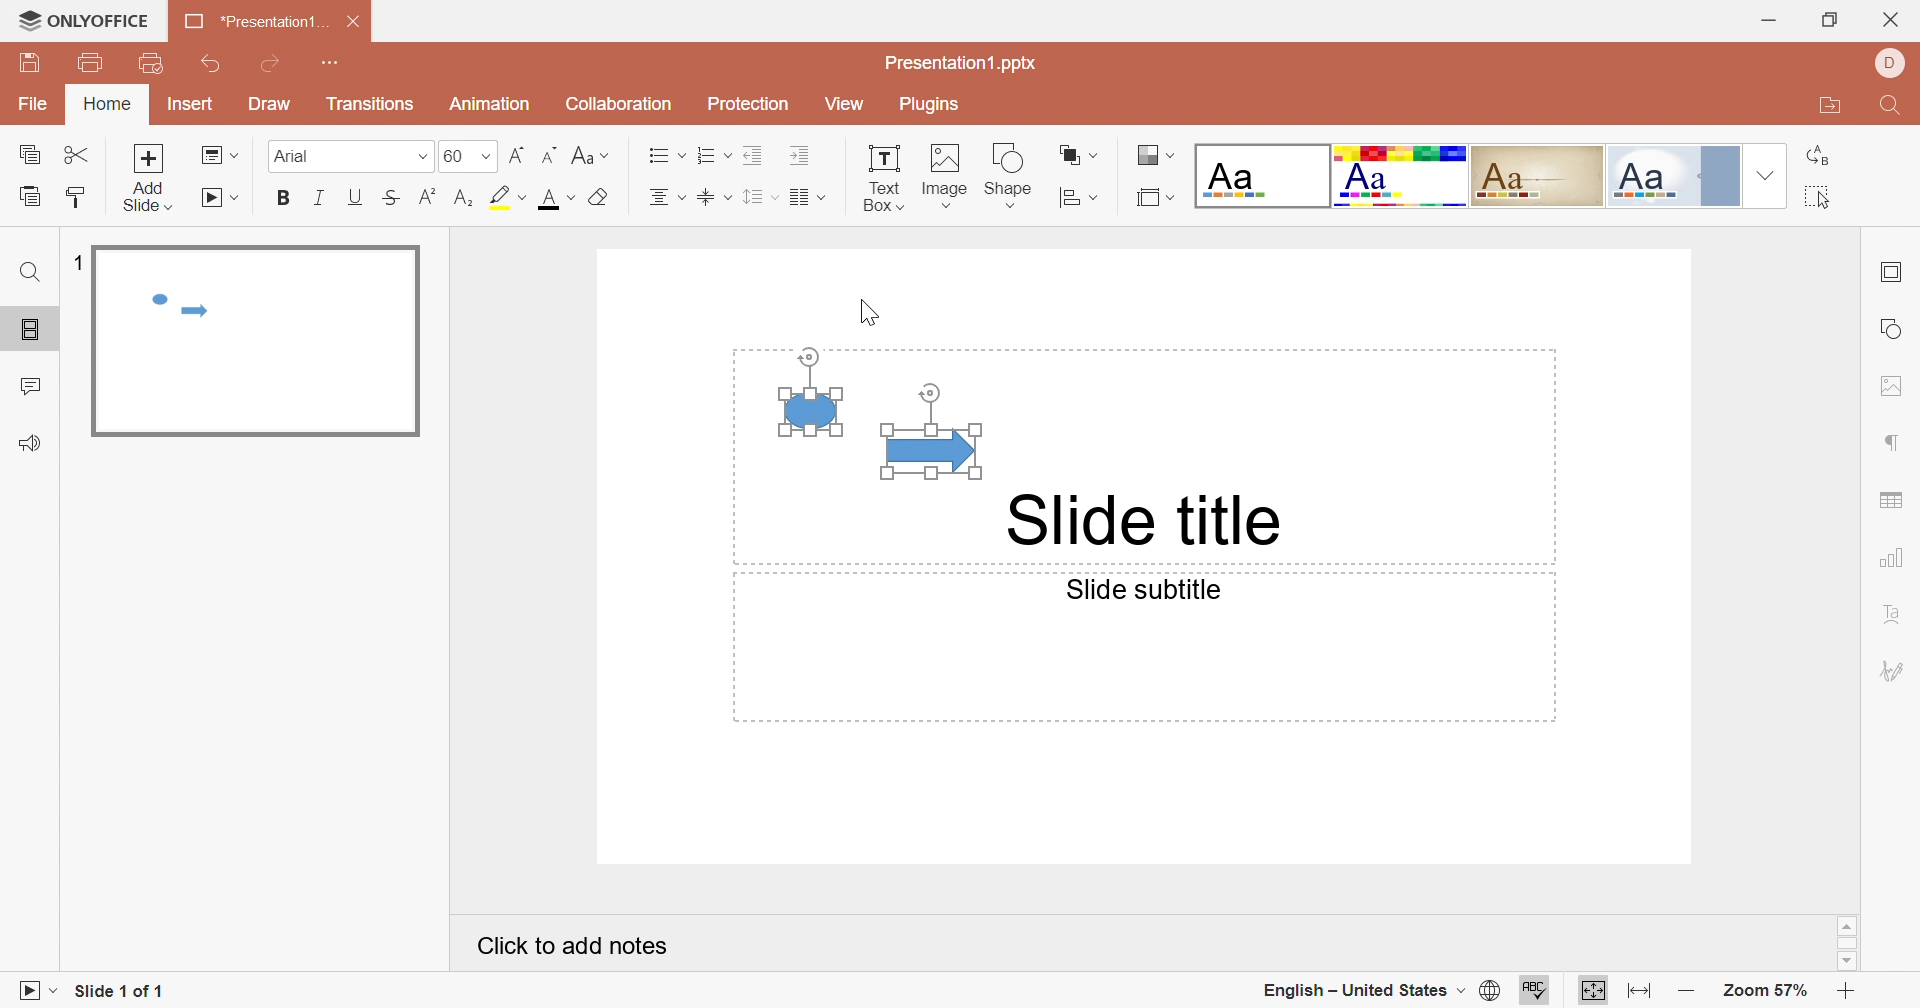 Image resolution: width=1920 pixels, height=1008 pixels. I want to click on Slide subtitle, so click(1136, 593).